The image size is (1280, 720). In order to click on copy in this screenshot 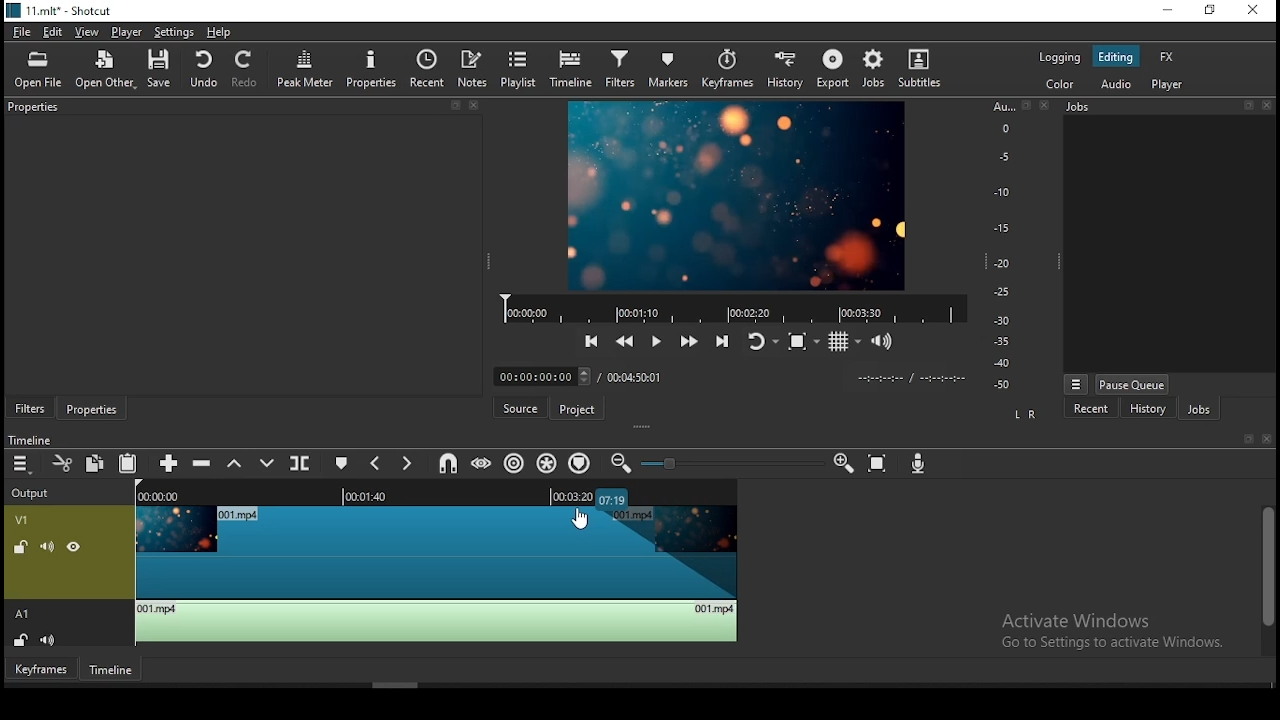, I will do `click(96, 465)`.